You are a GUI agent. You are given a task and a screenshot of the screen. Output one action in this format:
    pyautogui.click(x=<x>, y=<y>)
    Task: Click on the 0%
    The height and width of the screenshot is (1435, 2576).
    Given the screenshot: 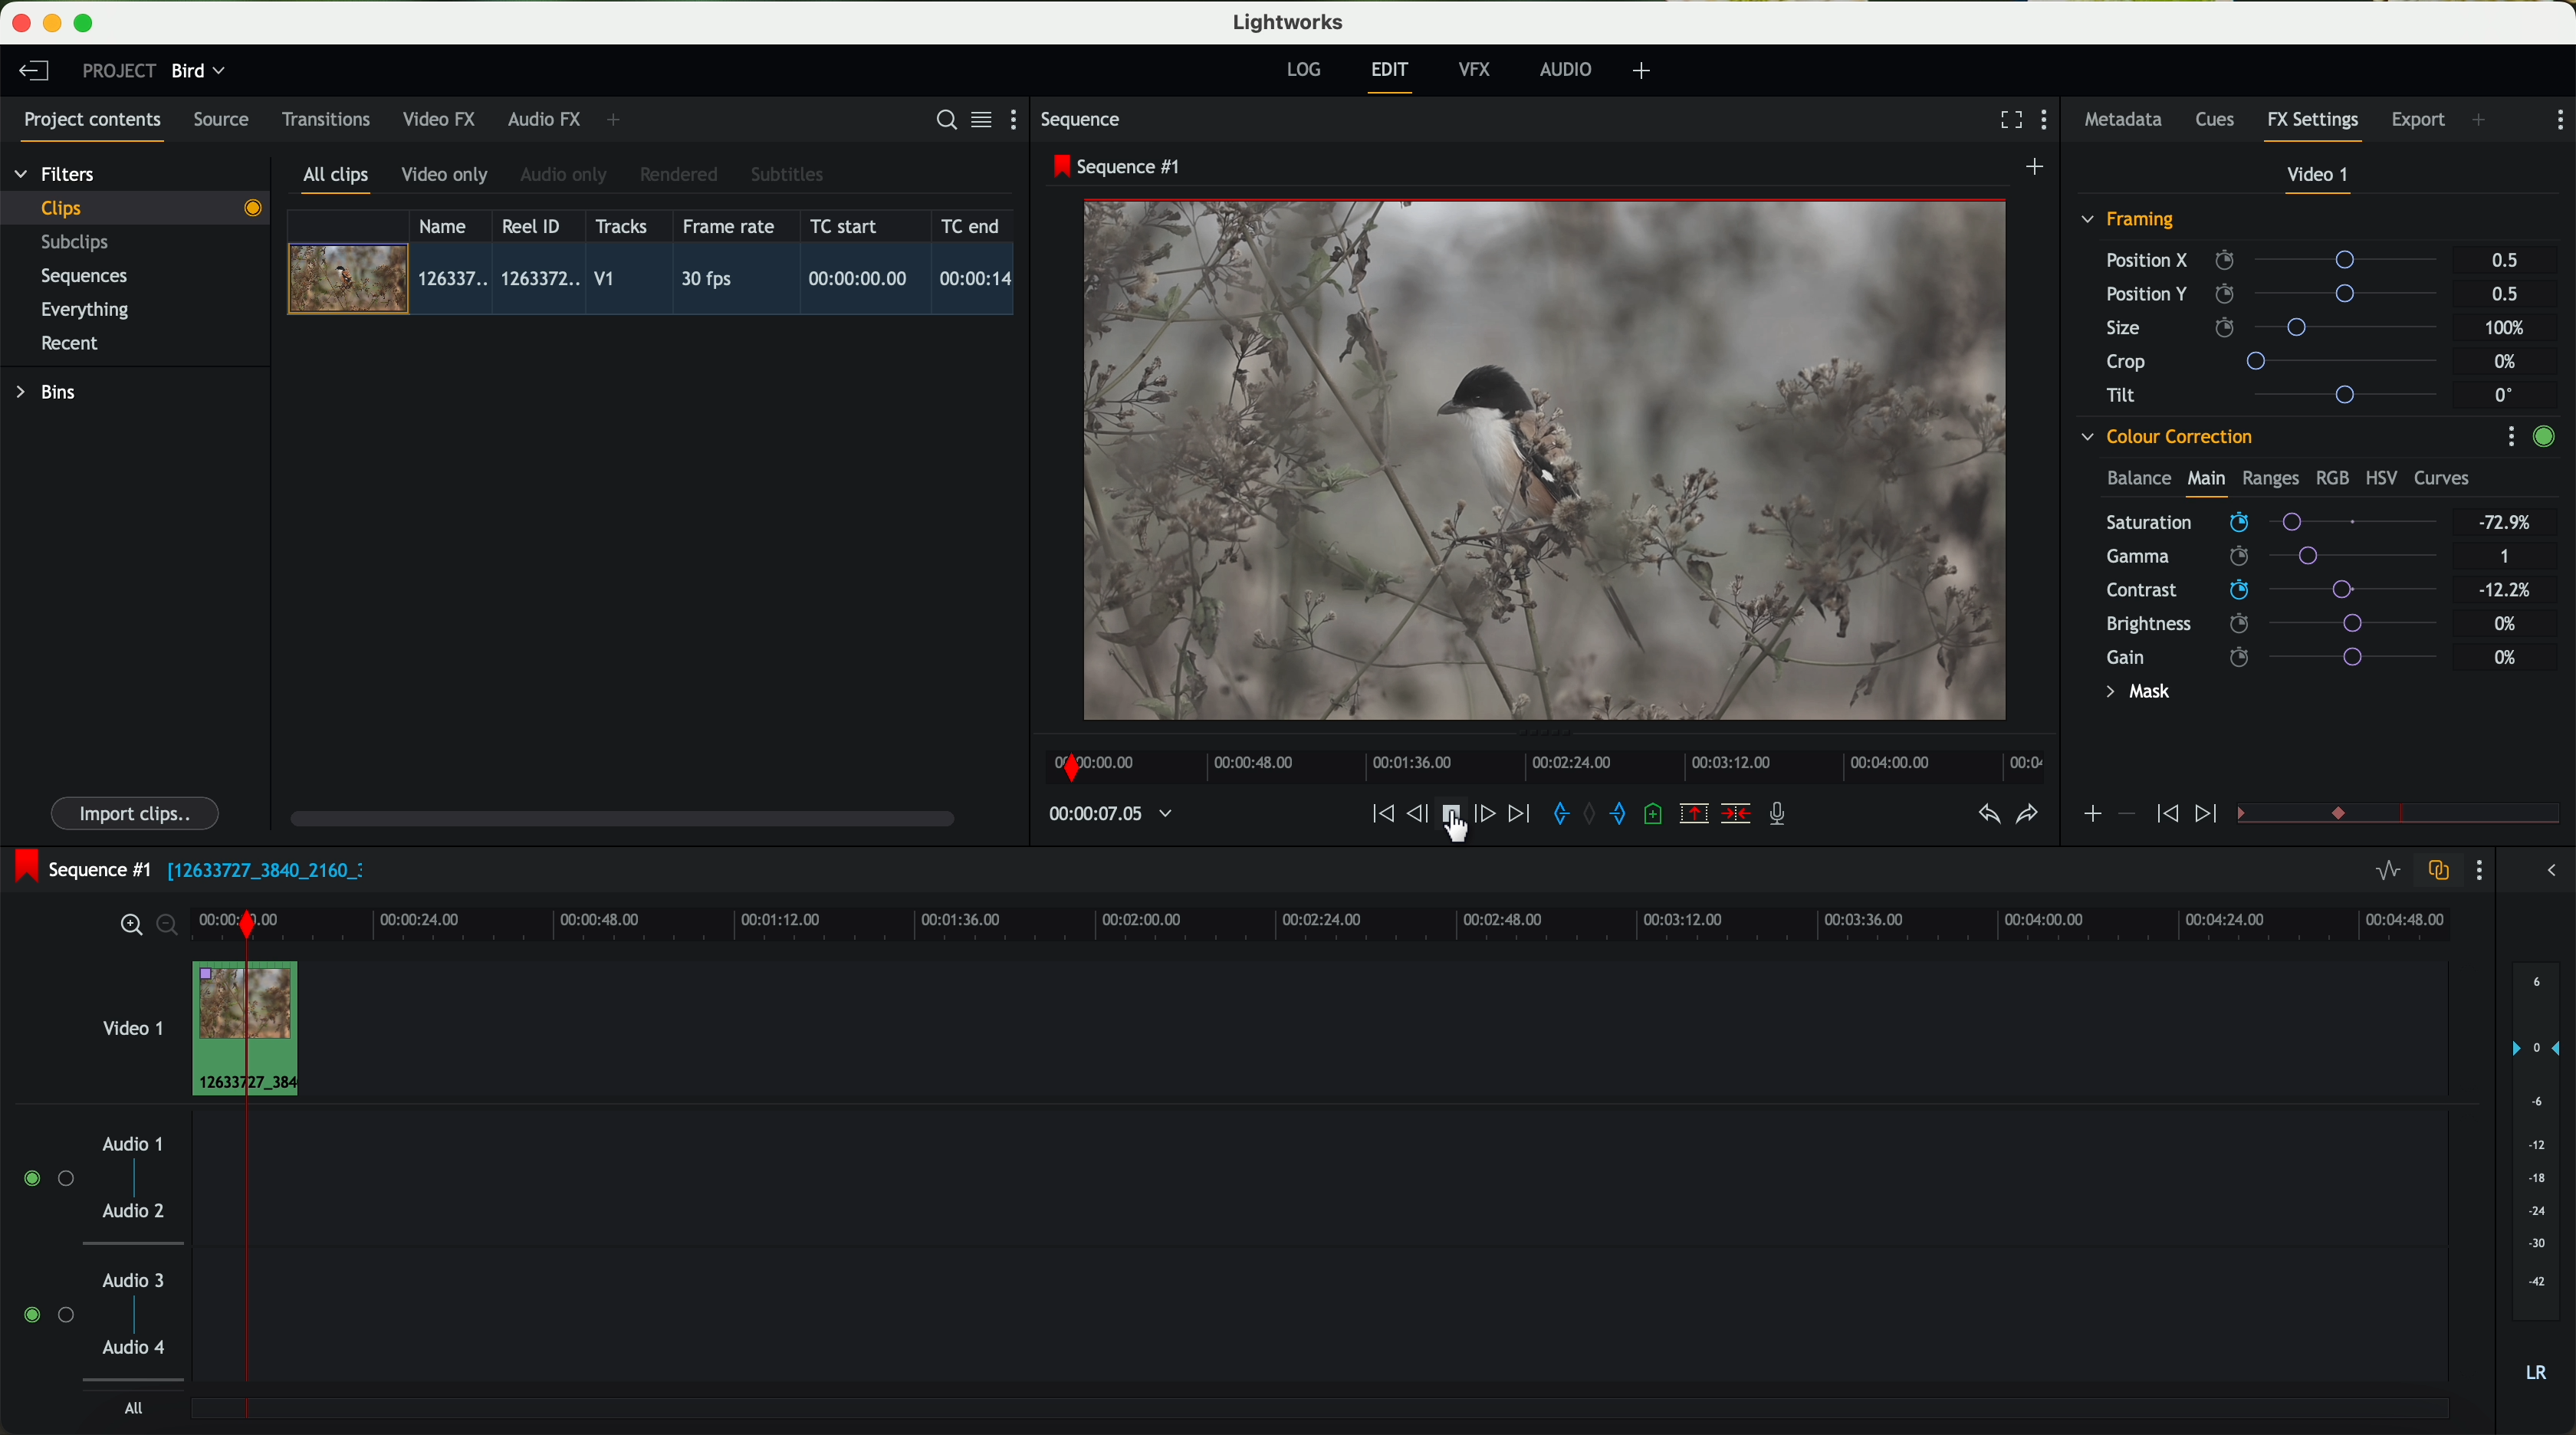 What is the action you would take?
    pyautogui.click(x=2508, y=362)
    